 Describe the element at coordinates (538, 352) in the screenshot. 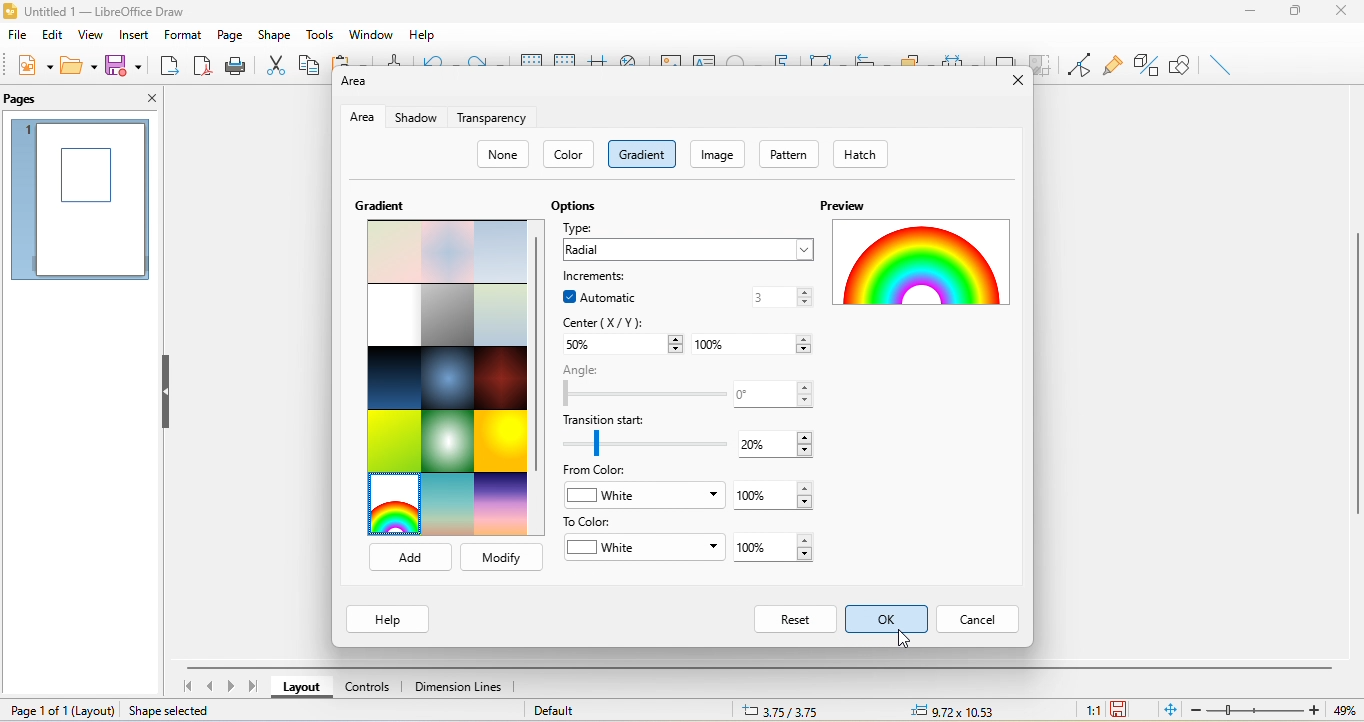

I see `vertical scroll bar` at that location.